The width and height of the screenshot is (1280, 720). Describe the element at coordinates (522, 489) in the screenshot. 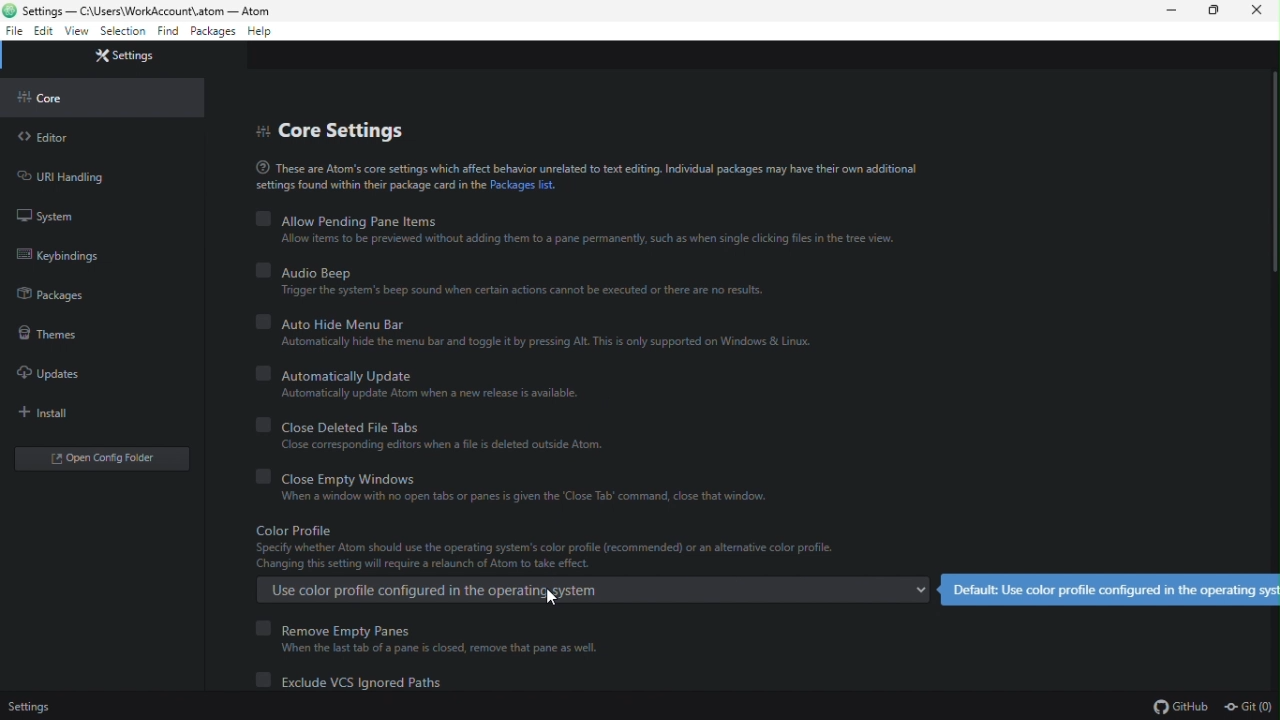

I see `close empty windows` at that location.